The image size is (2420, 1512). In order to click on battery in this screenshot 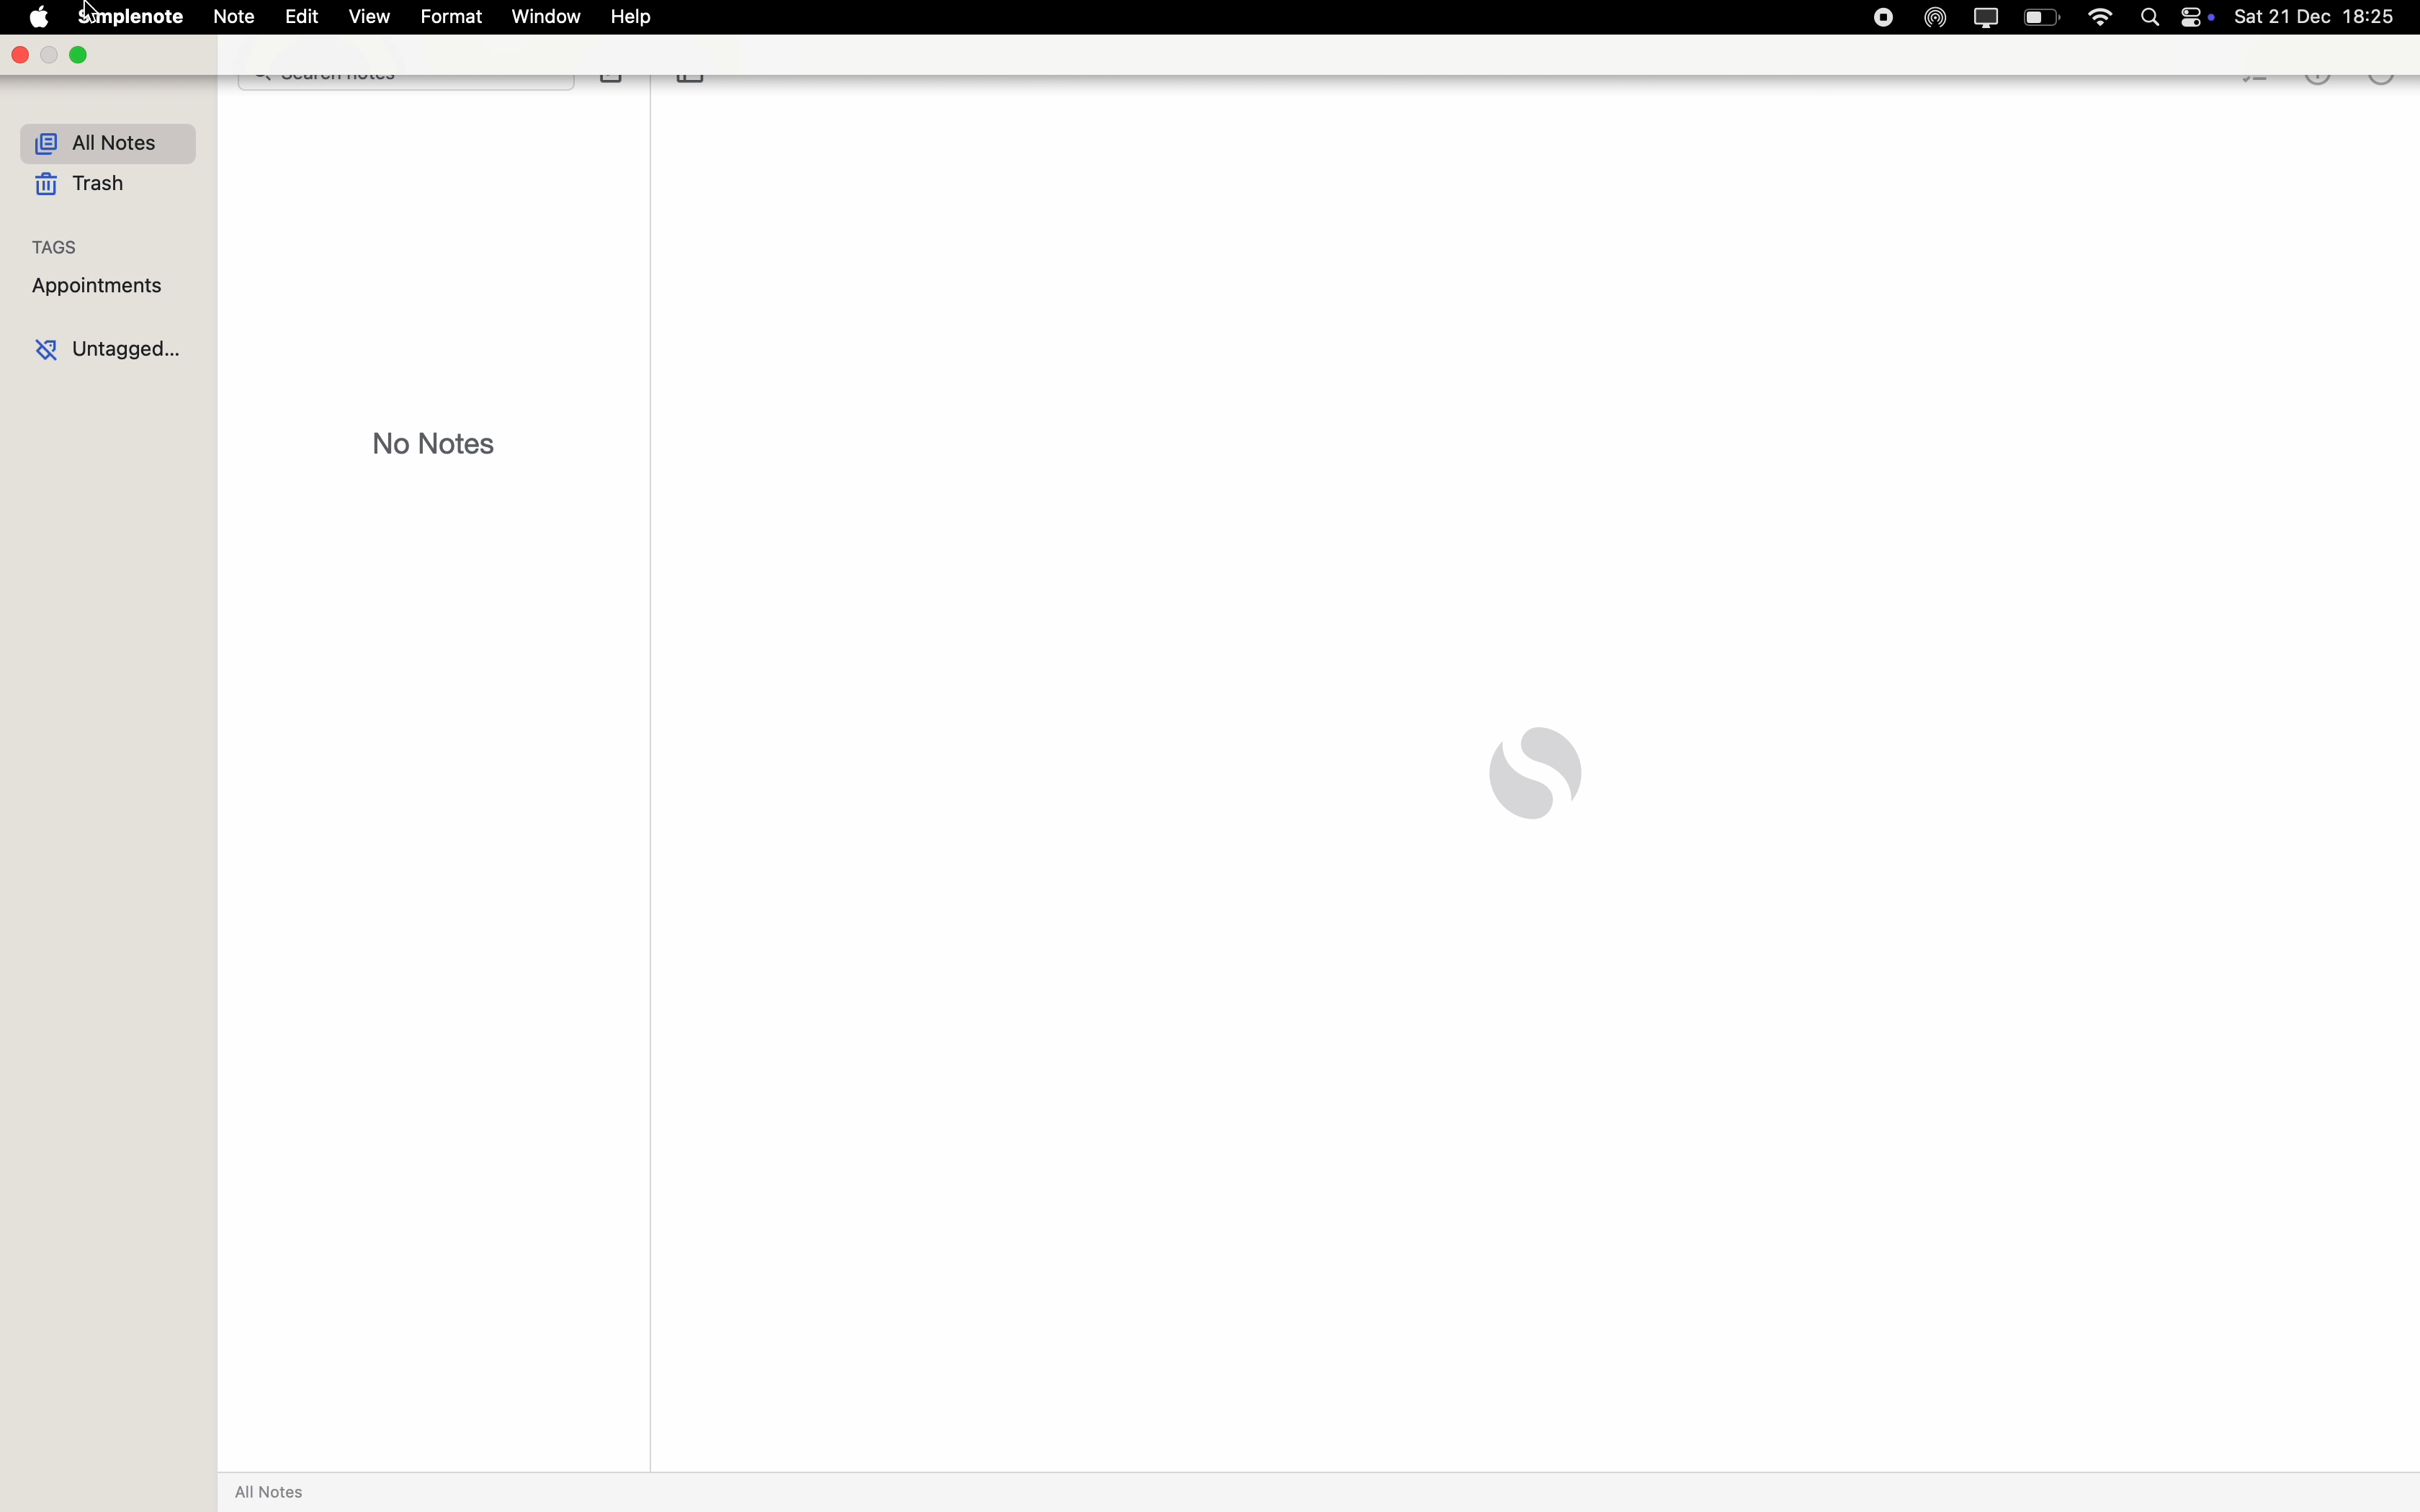, I will do `click(2037, 18)`.